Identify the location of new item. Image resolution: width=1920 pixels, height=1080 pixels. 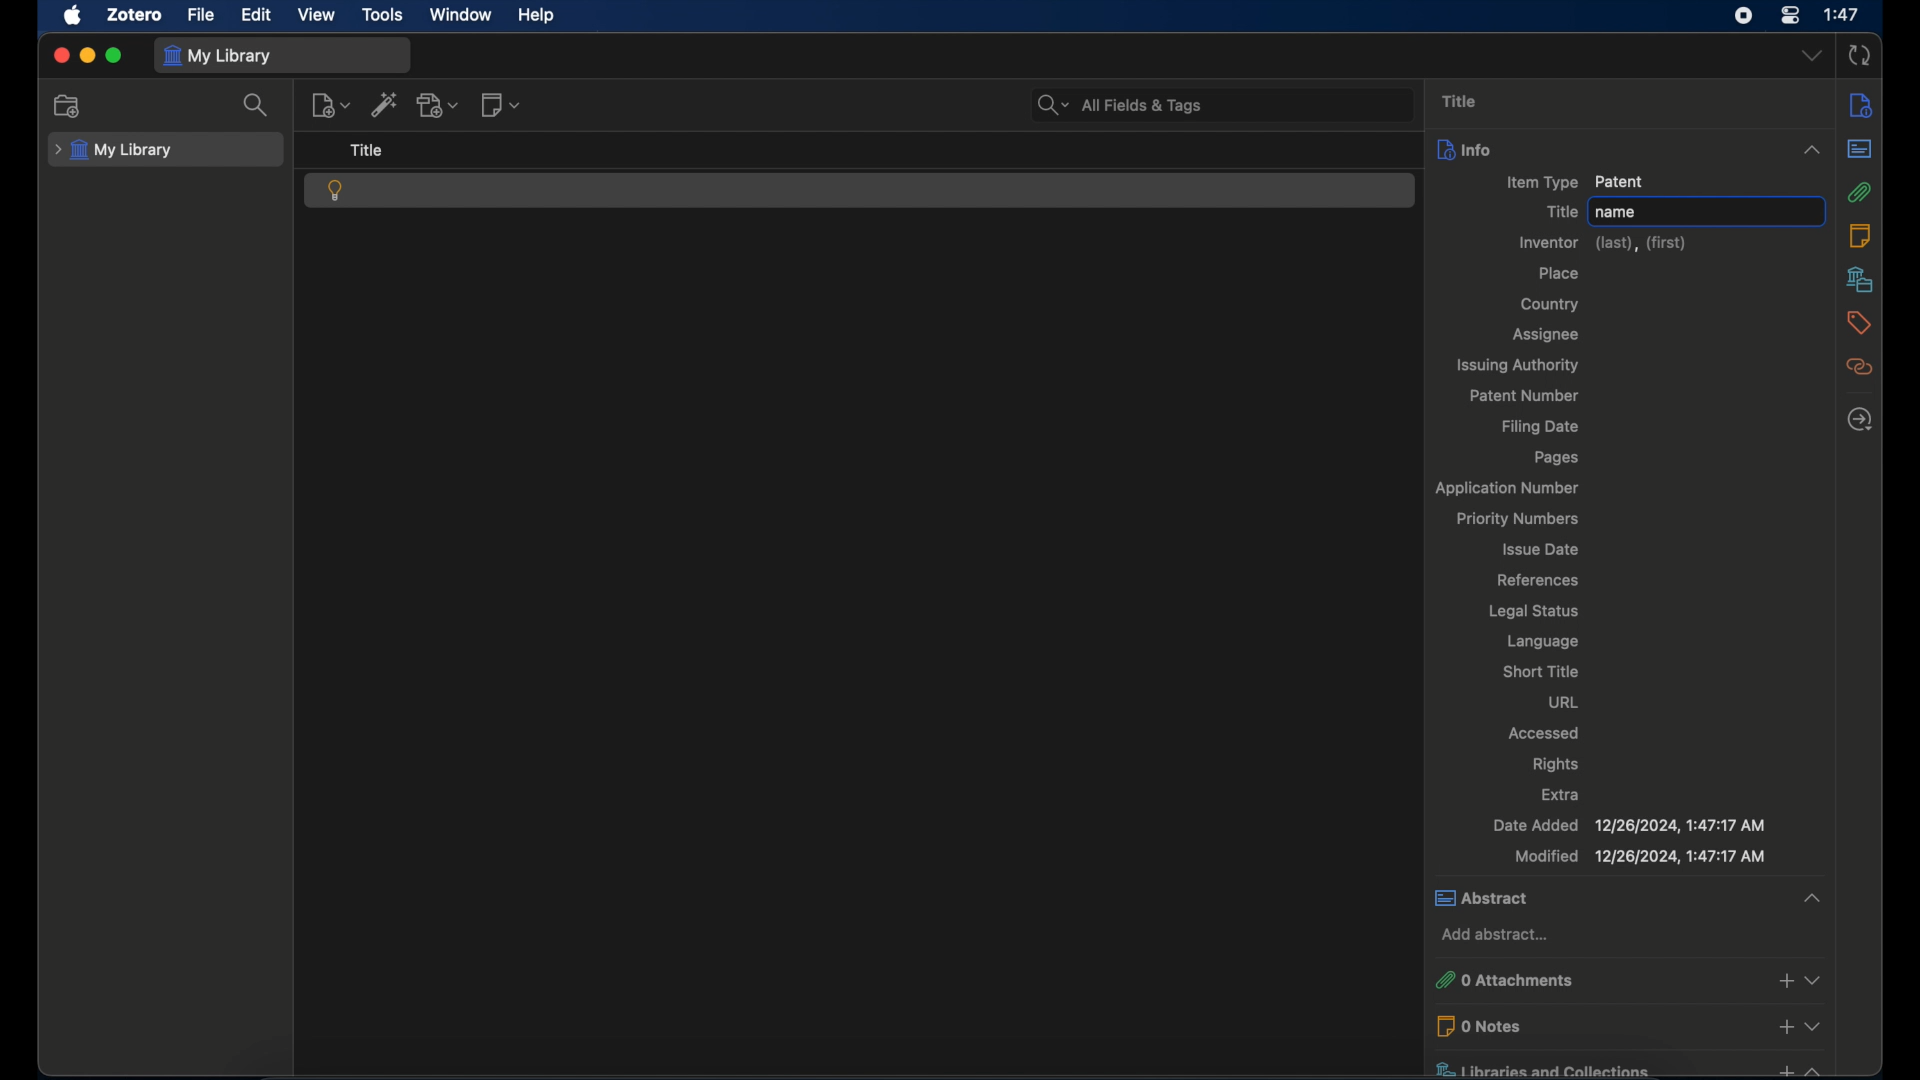
(330, 104).